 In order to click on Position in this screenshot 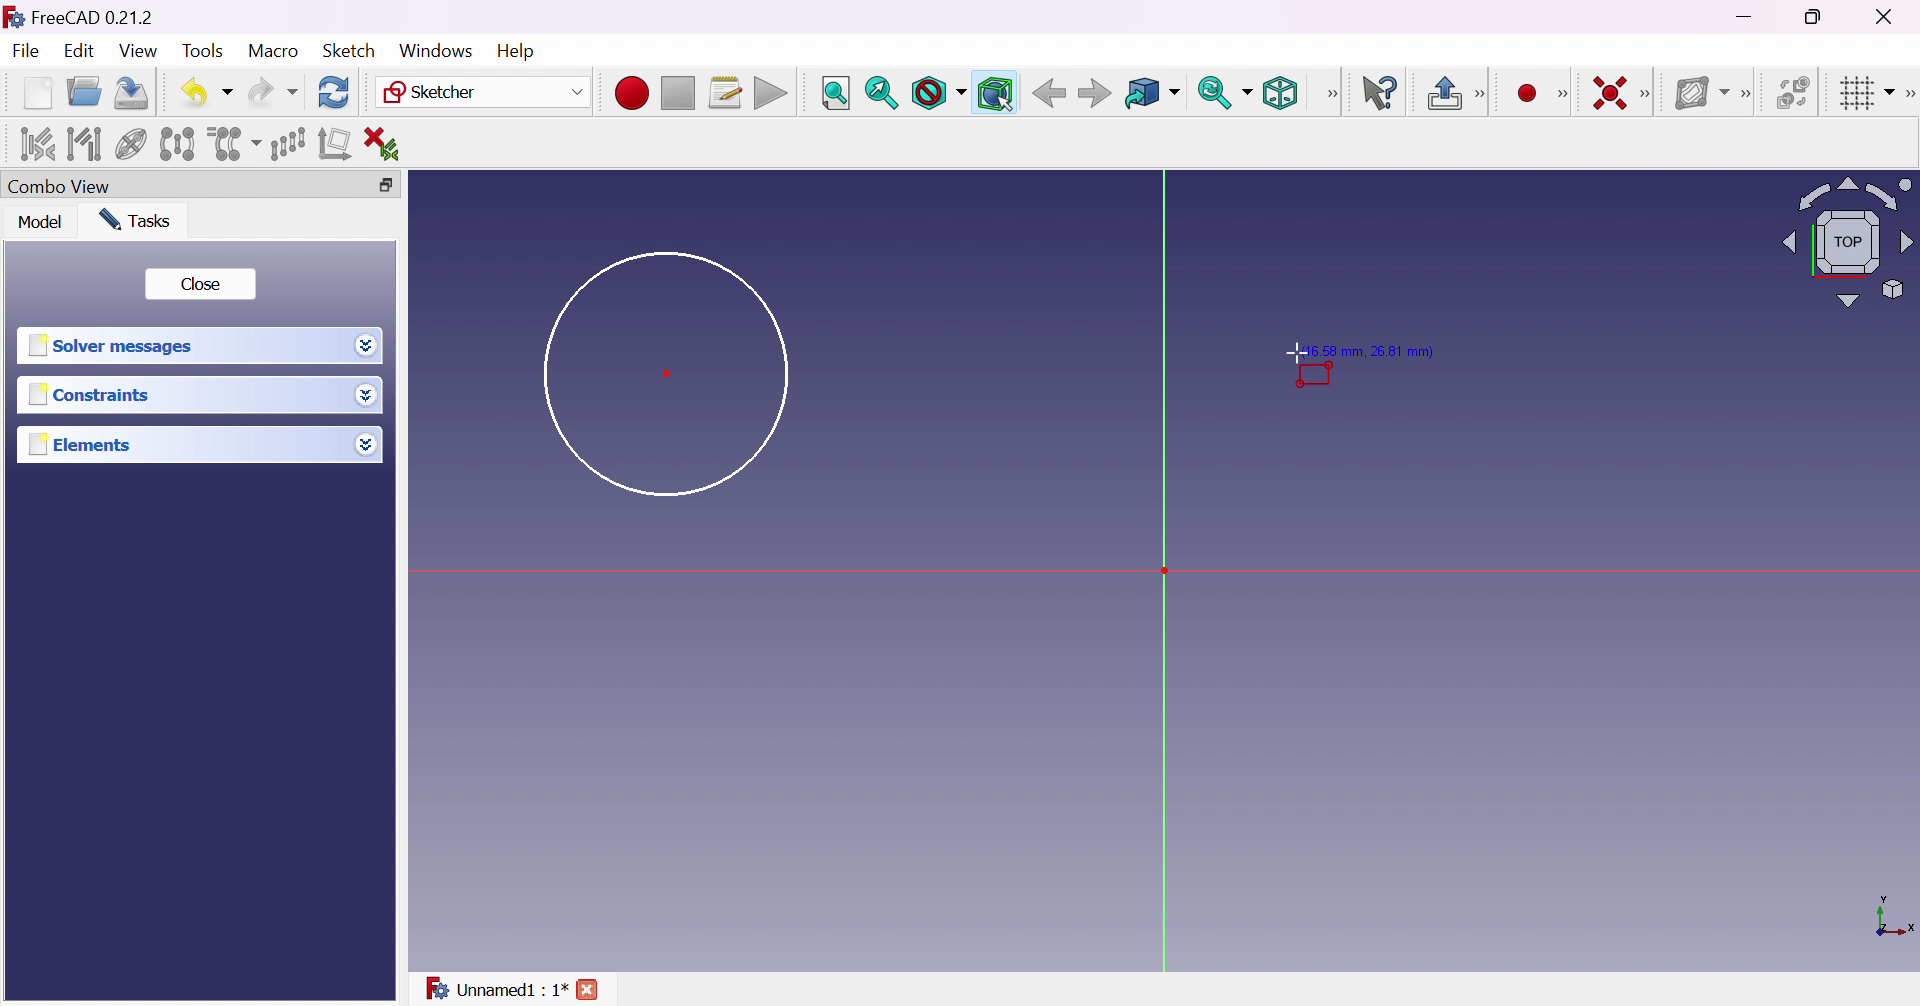, I will do `click(1369, 349)`.